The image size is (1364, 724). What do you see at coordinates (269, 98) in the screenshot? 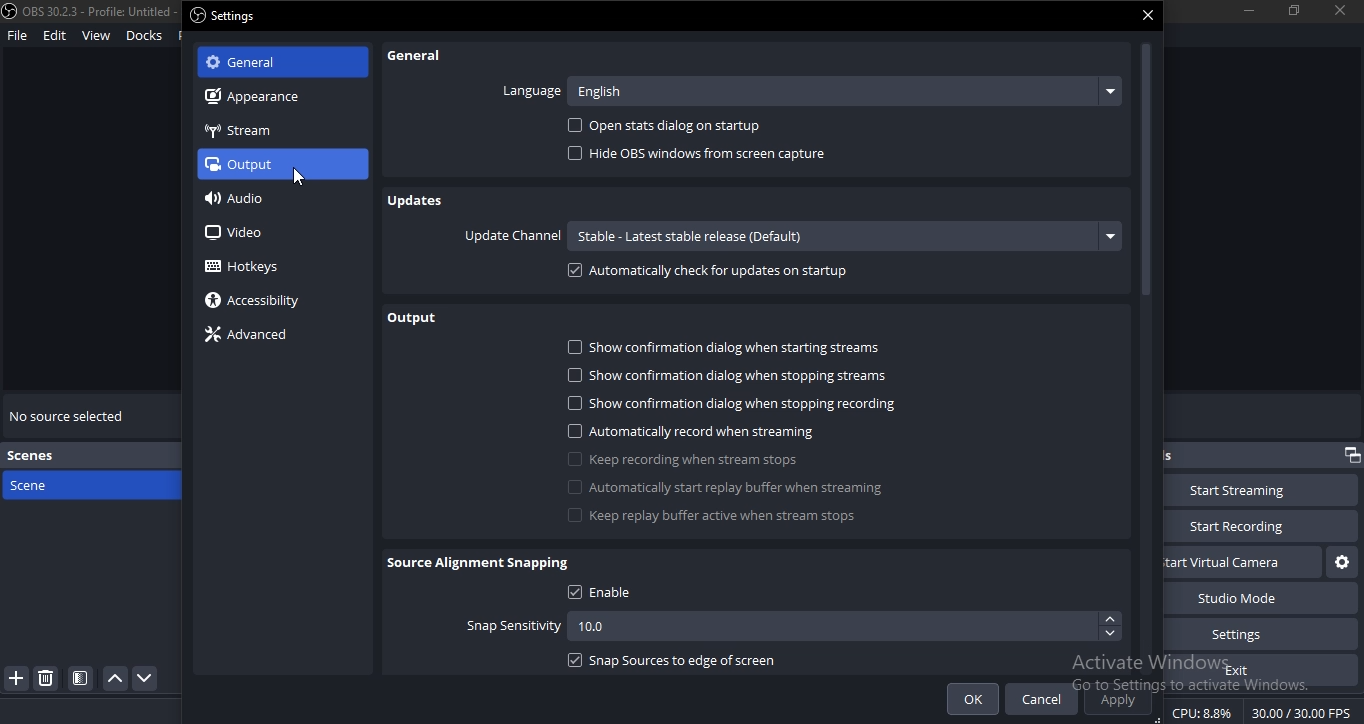
I see `appearance` at bounding box center [269, 98].